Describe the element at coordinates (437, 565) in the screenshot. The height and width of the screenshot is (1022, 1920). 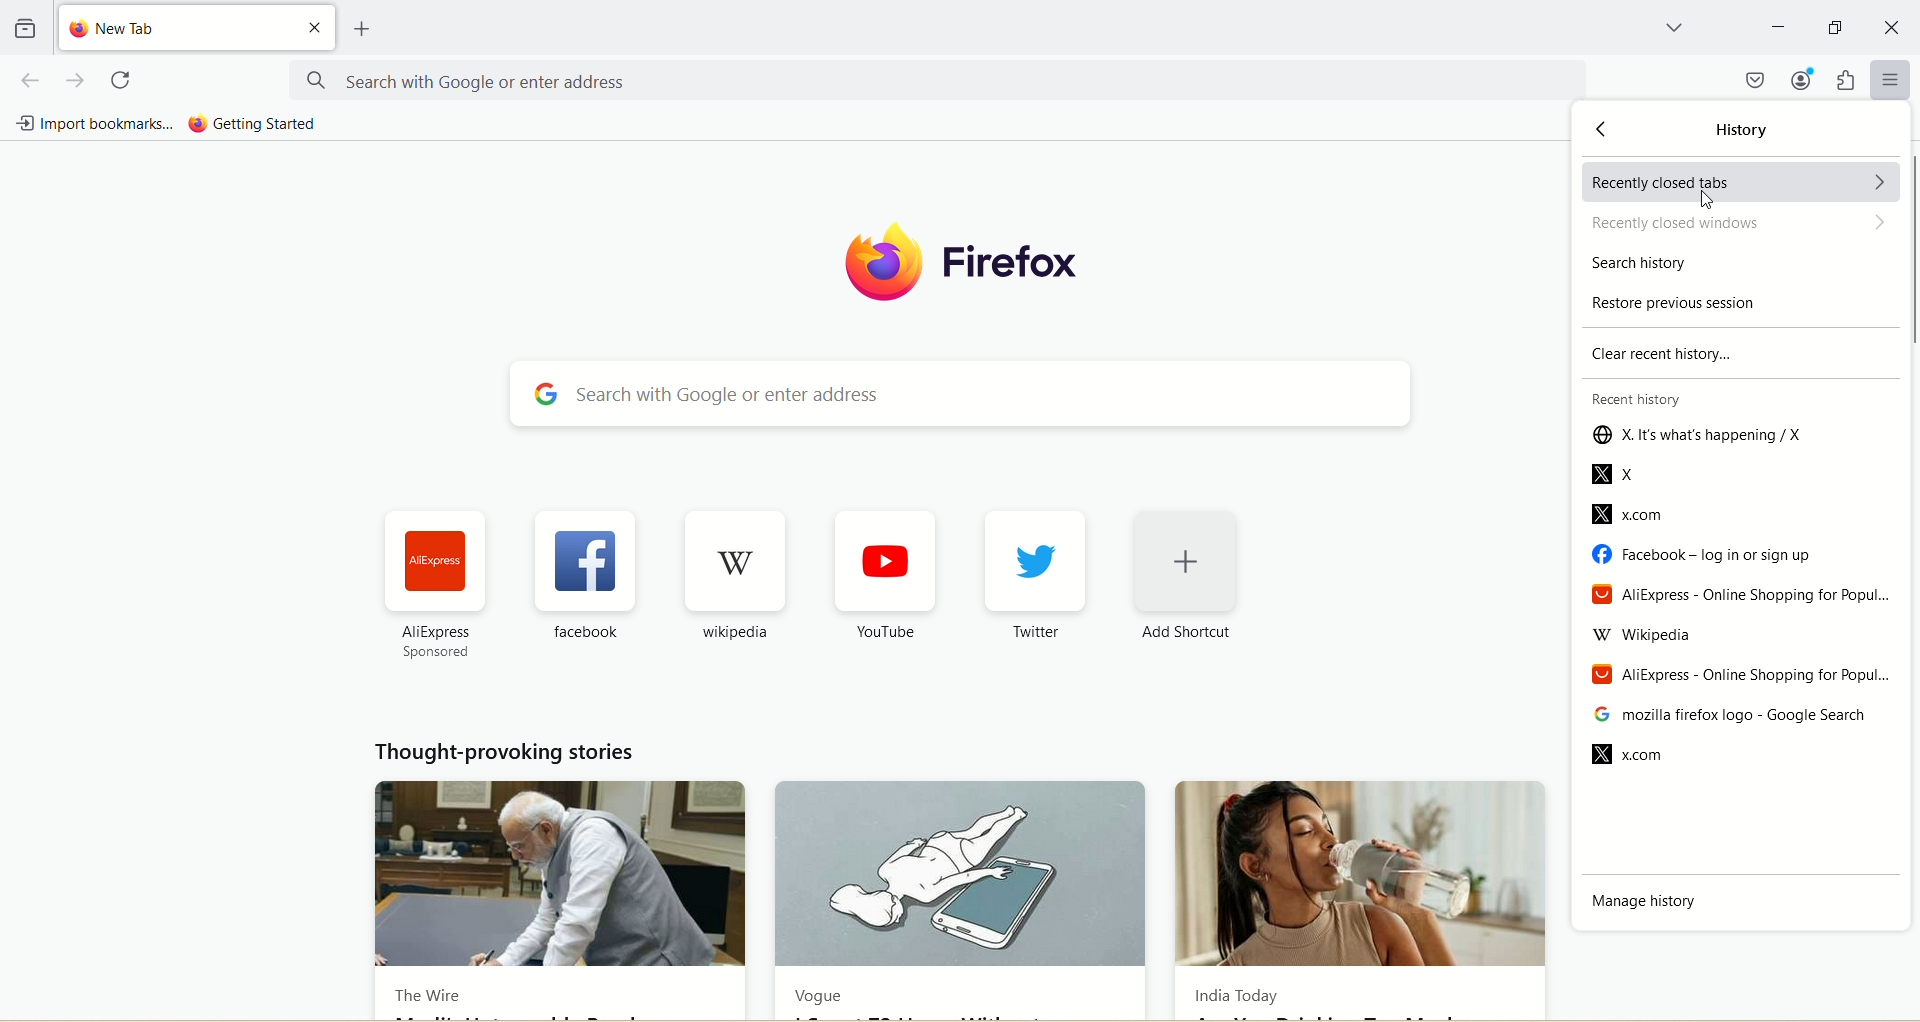
I see `aliexpress` at that location.